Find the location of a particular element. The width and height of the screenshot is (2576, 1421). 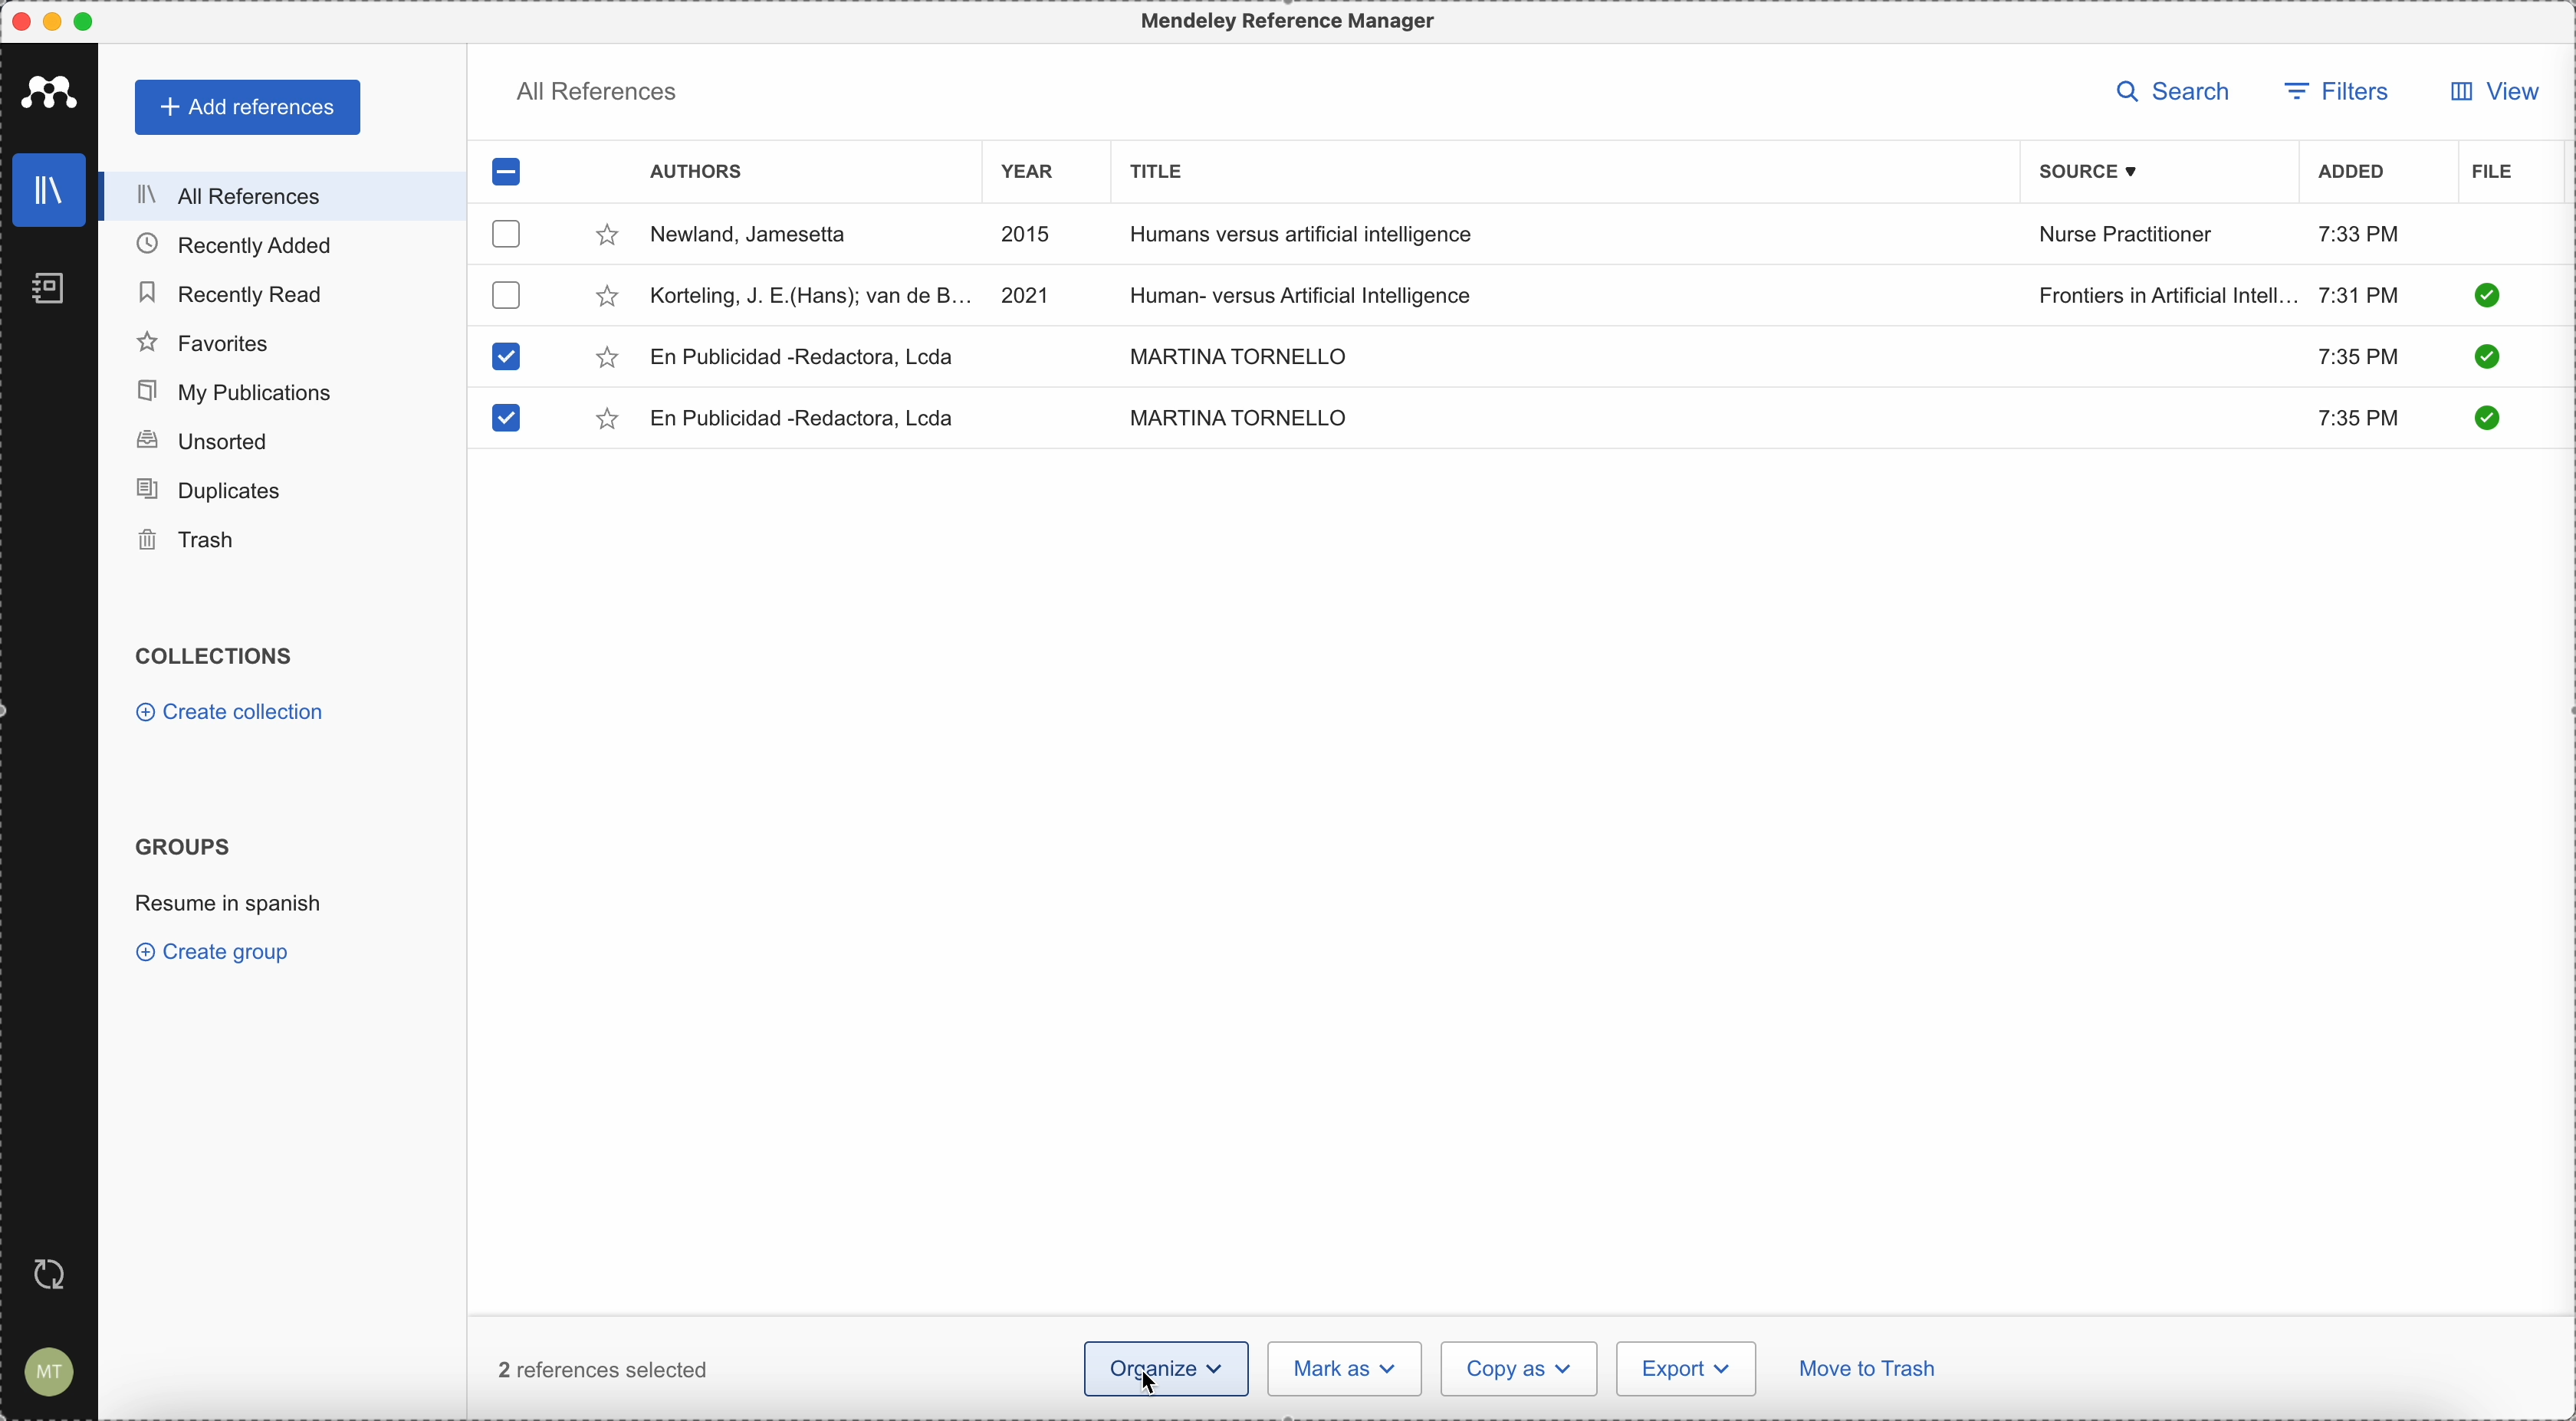

duplicates is located at coordinates (208, 491).